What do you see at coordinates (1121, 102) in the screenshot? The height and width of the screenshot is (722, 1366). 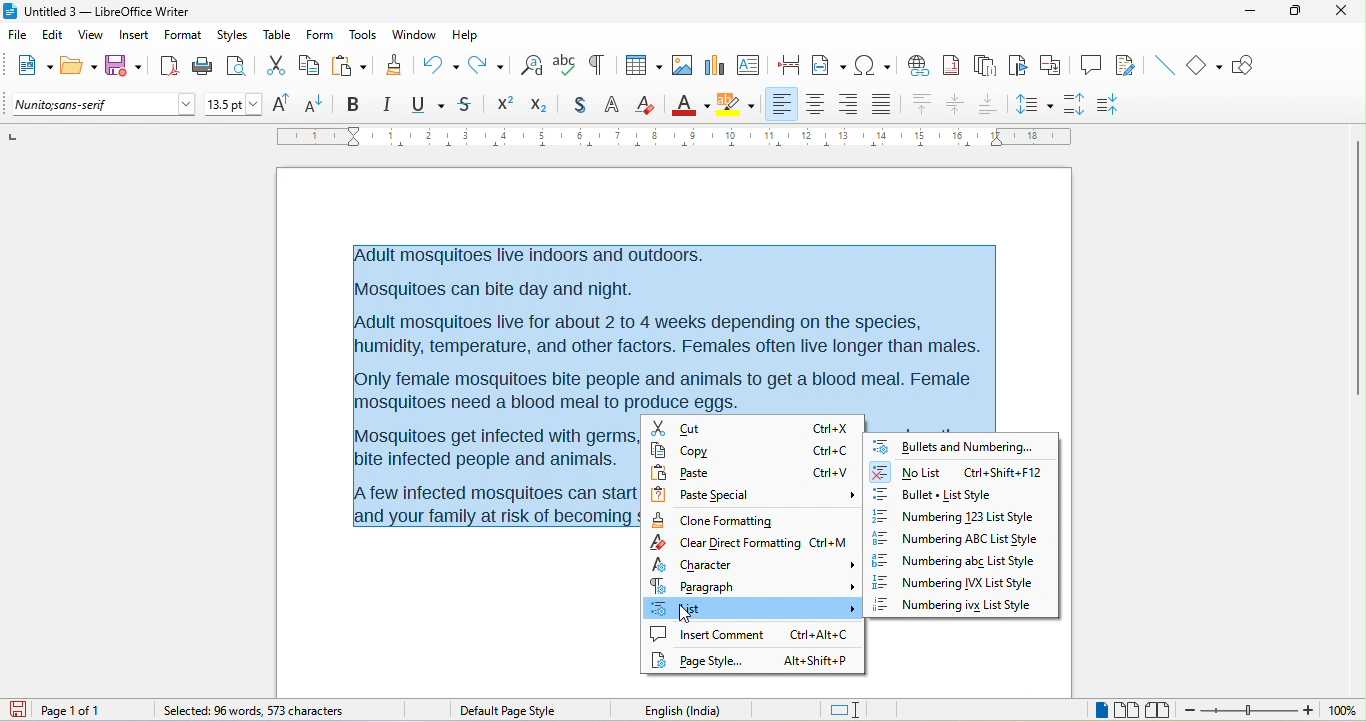 I see `decrease paragraph spacing` at bounding box center [1121, 102].